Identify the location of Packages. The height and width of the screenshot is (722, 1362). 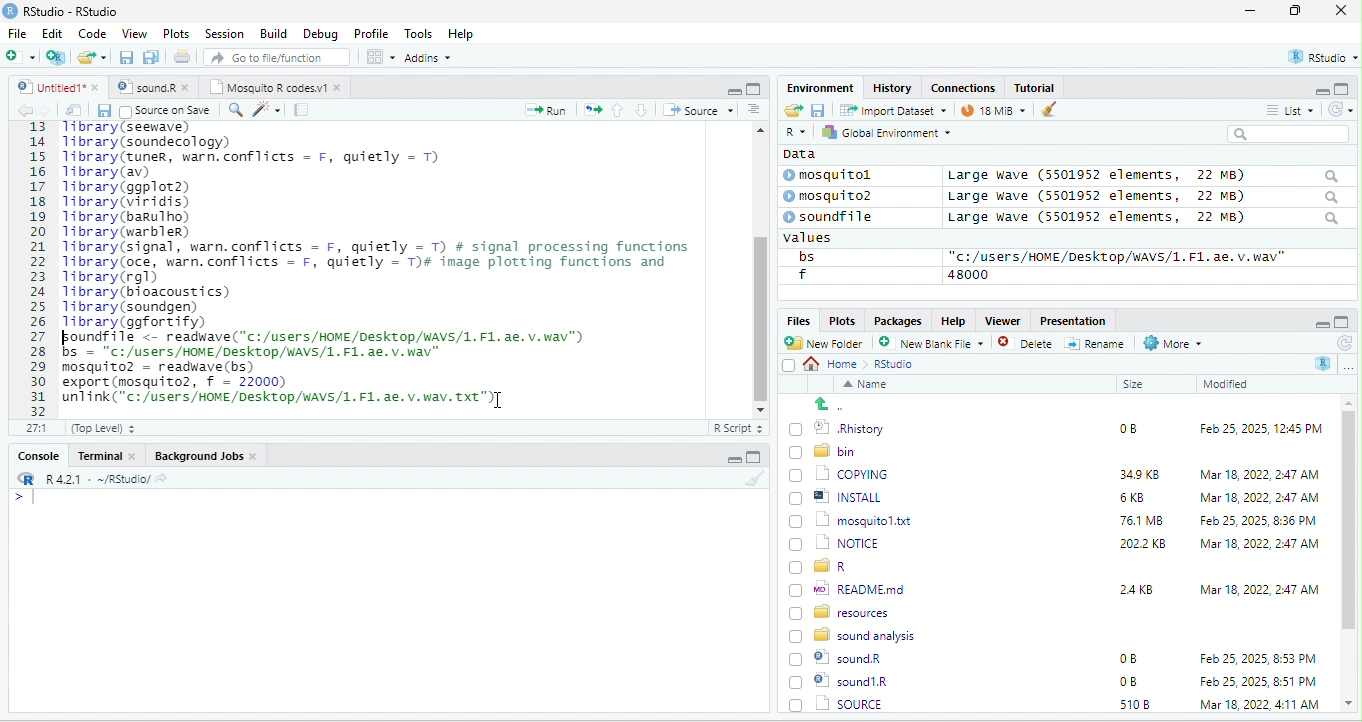
(901, 320).